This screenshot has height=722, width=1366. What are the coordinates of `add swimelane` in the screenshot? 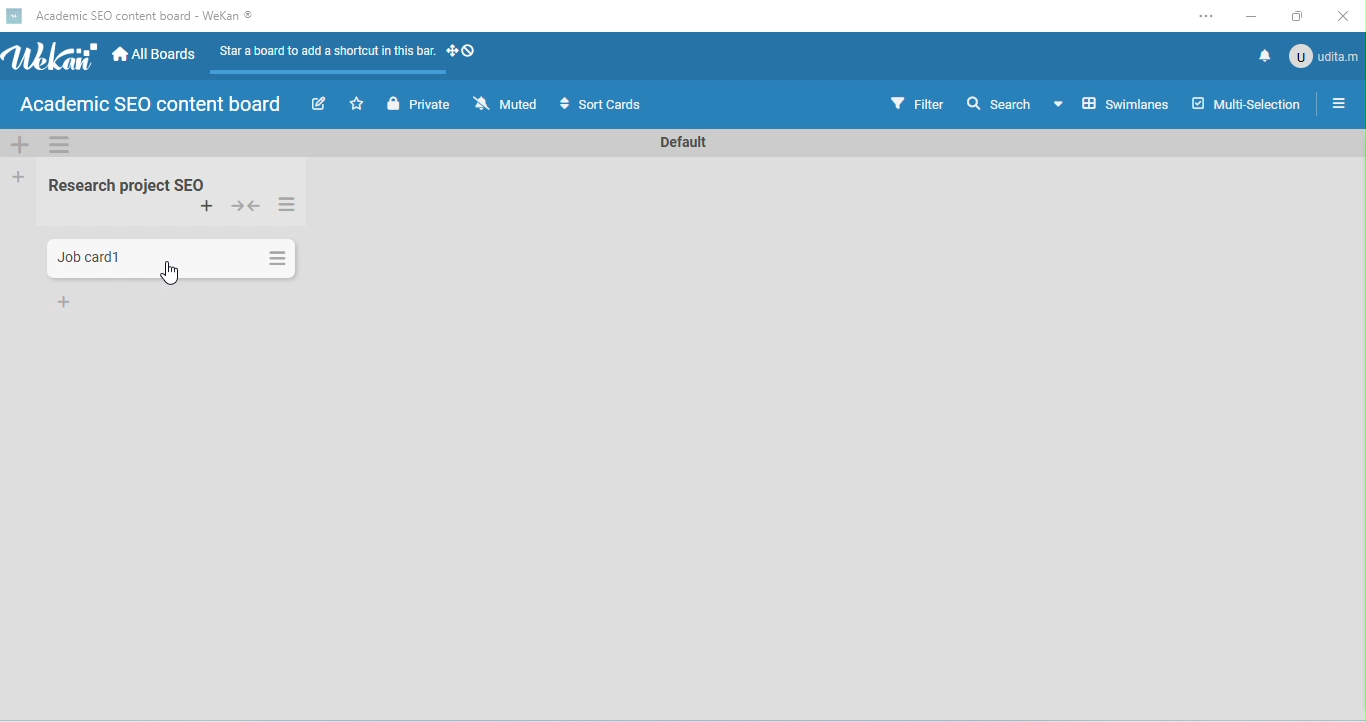 It's located at (21, 145).